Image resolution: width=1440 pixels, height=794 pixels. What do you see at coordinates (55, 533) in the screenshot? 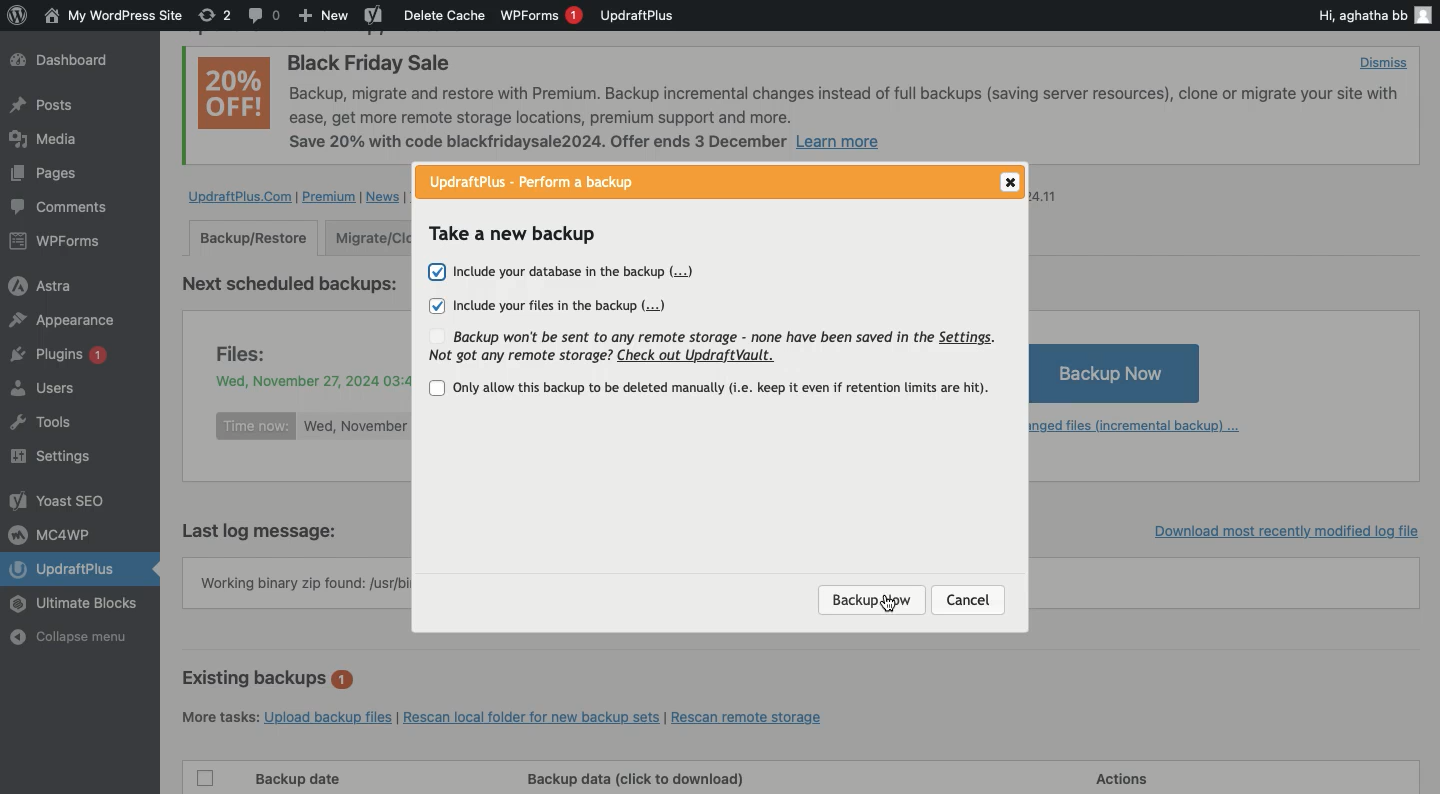
I see `MC4WP` at bounding box center [55, 533].